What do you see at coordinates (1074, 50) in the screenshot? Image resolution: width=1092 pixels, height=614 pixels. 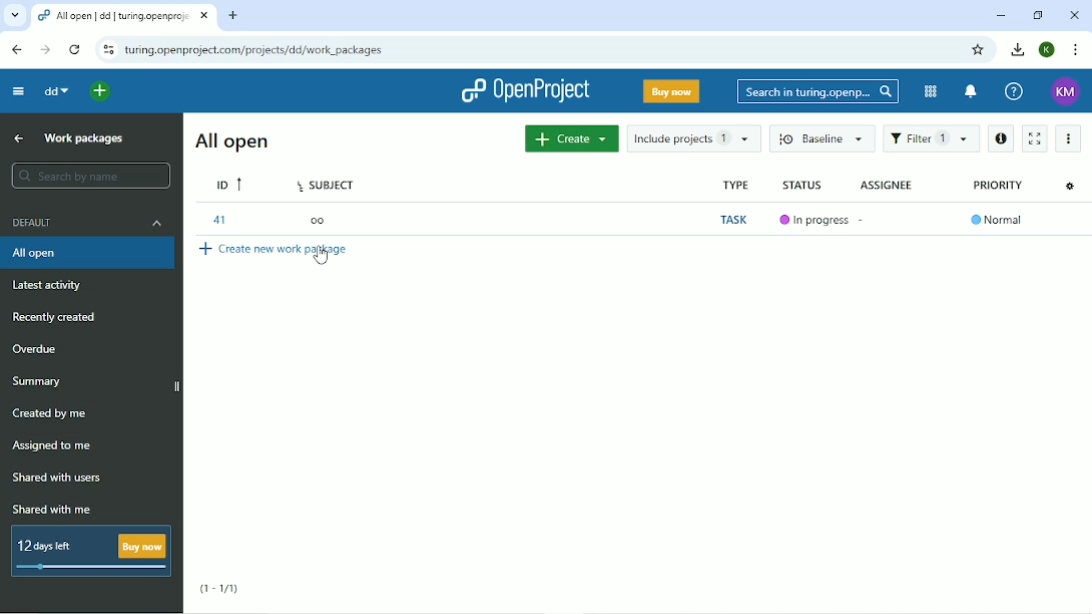 I see `Customize and control google chrome` at bounding box center [1074, 50].